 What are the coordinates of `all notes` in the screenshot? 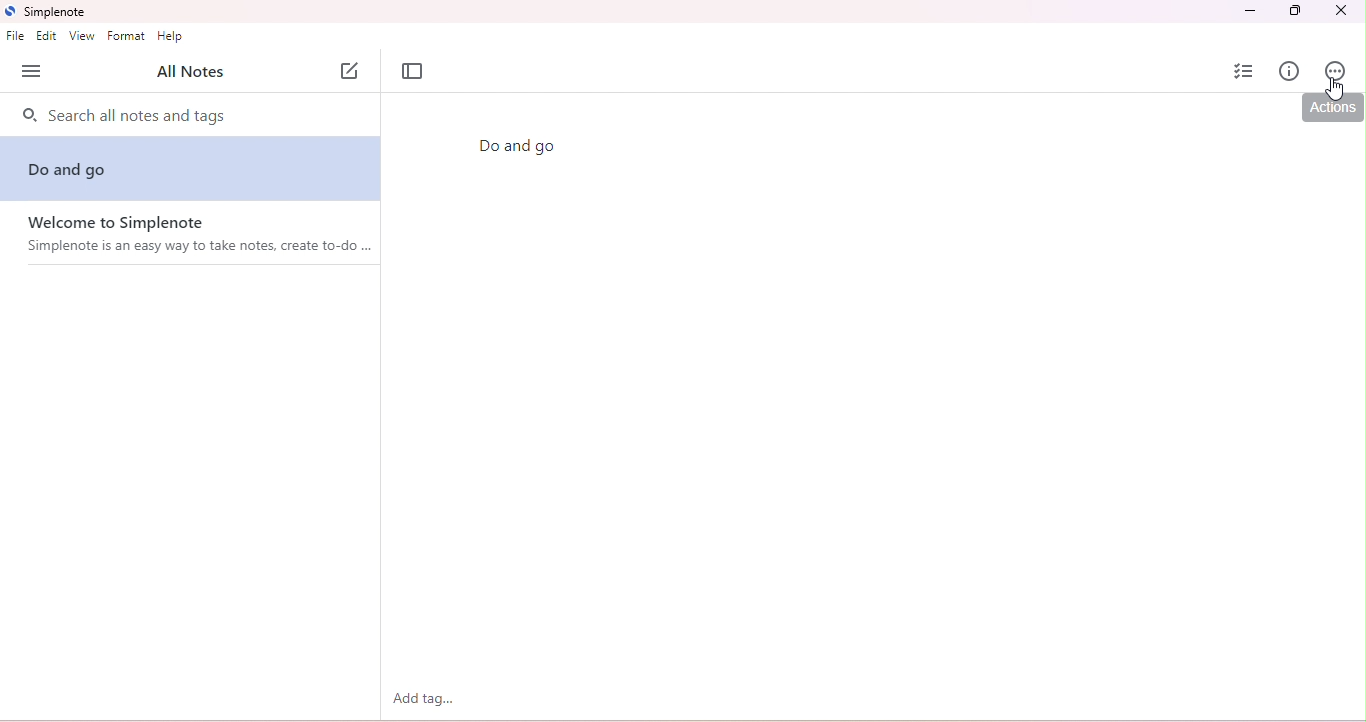 It's located at (190, 73).